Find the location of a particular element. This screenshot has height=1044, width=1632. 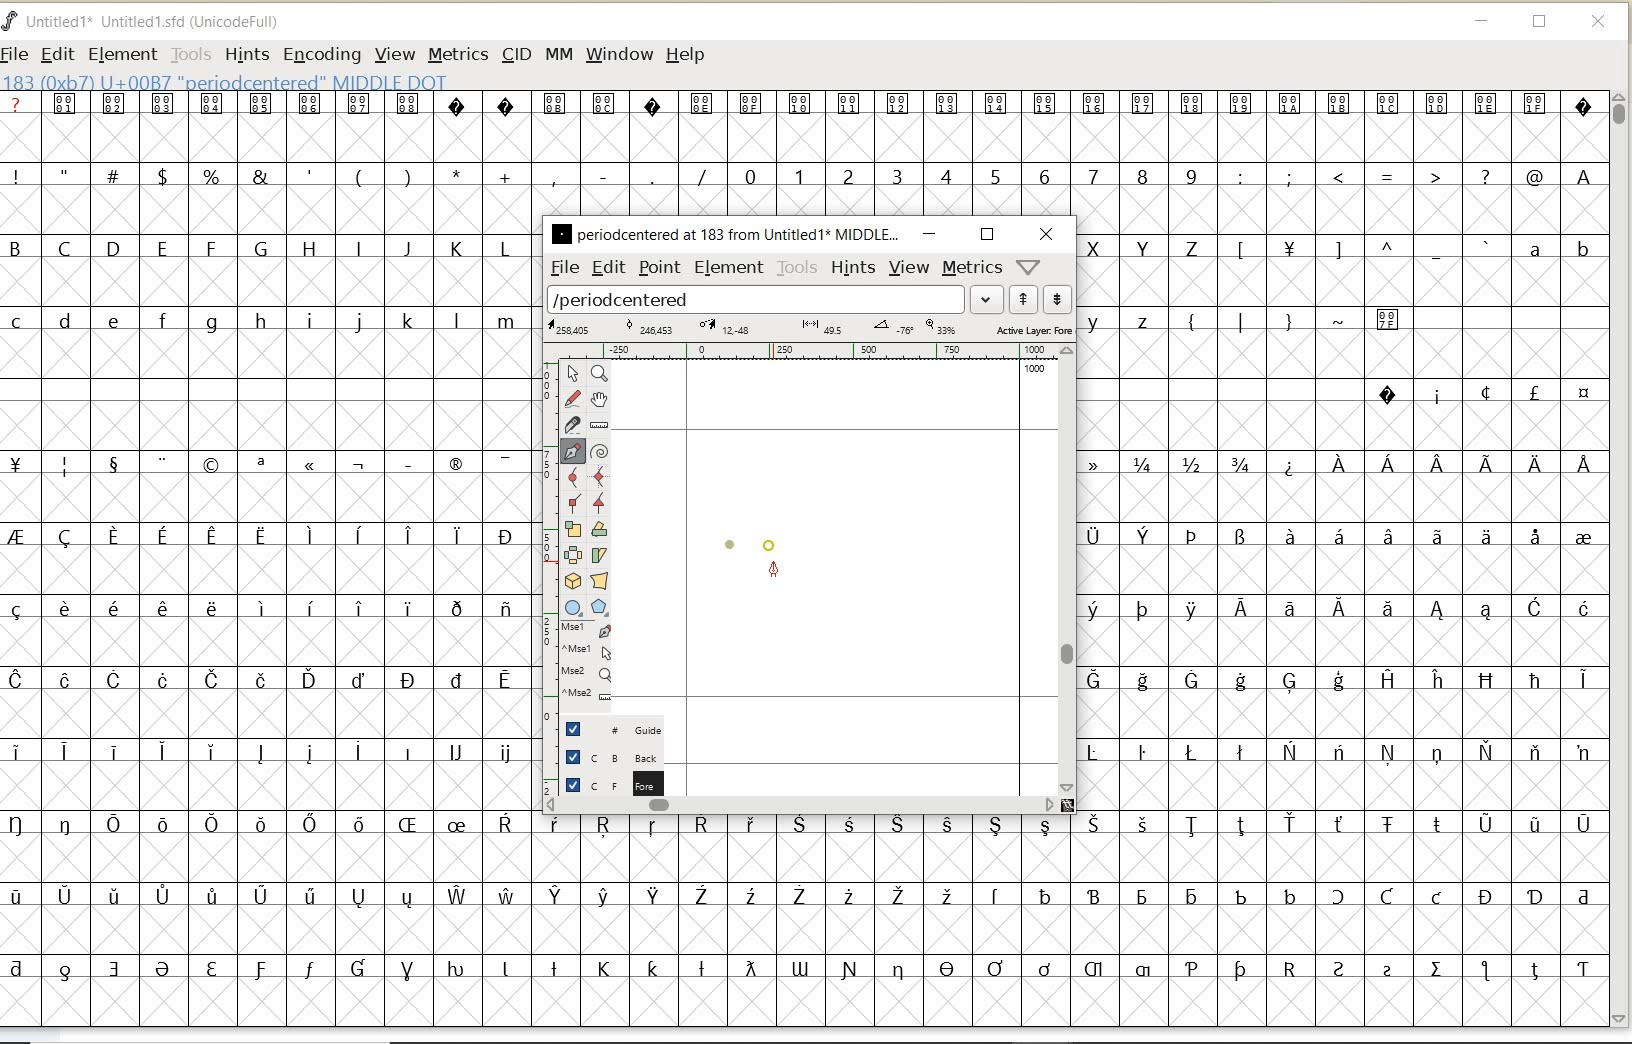

SCROLLBAR is located at coordinates (1622, 559).